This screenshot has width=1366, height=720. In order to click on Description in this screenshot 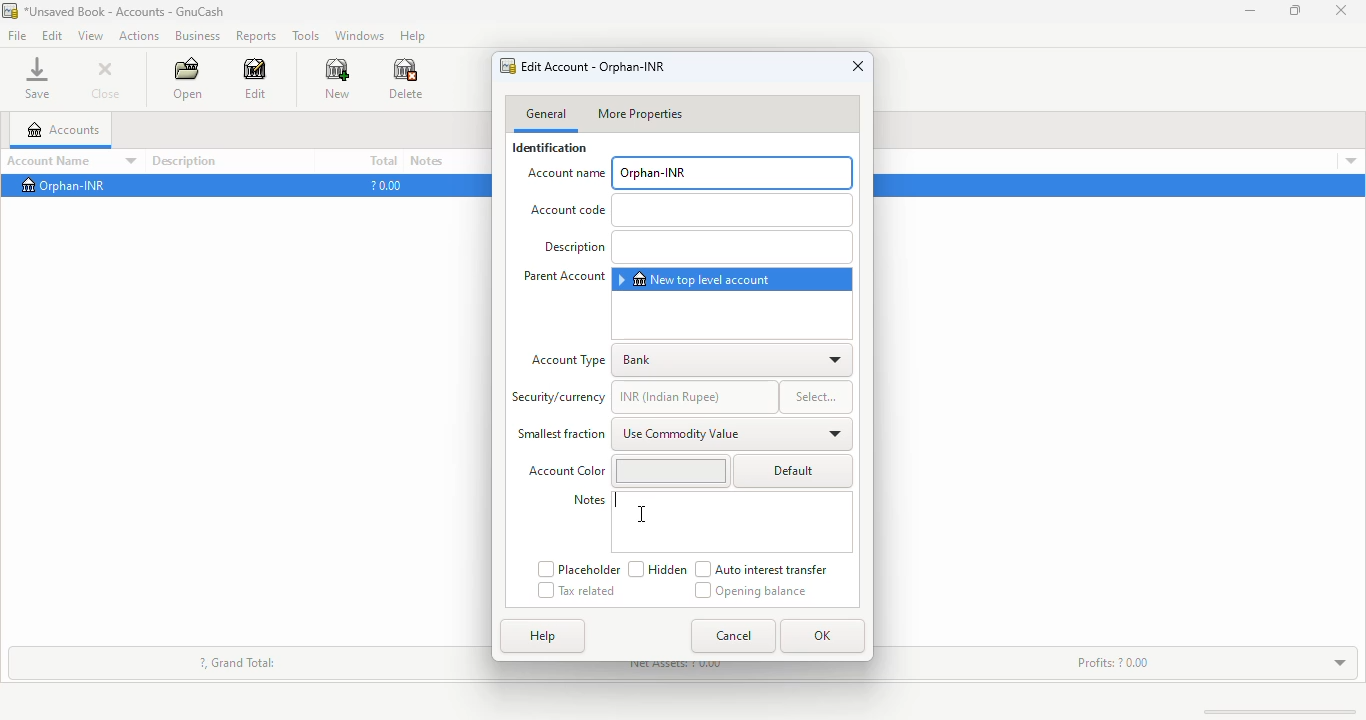, I will do `click(573, 247)`.